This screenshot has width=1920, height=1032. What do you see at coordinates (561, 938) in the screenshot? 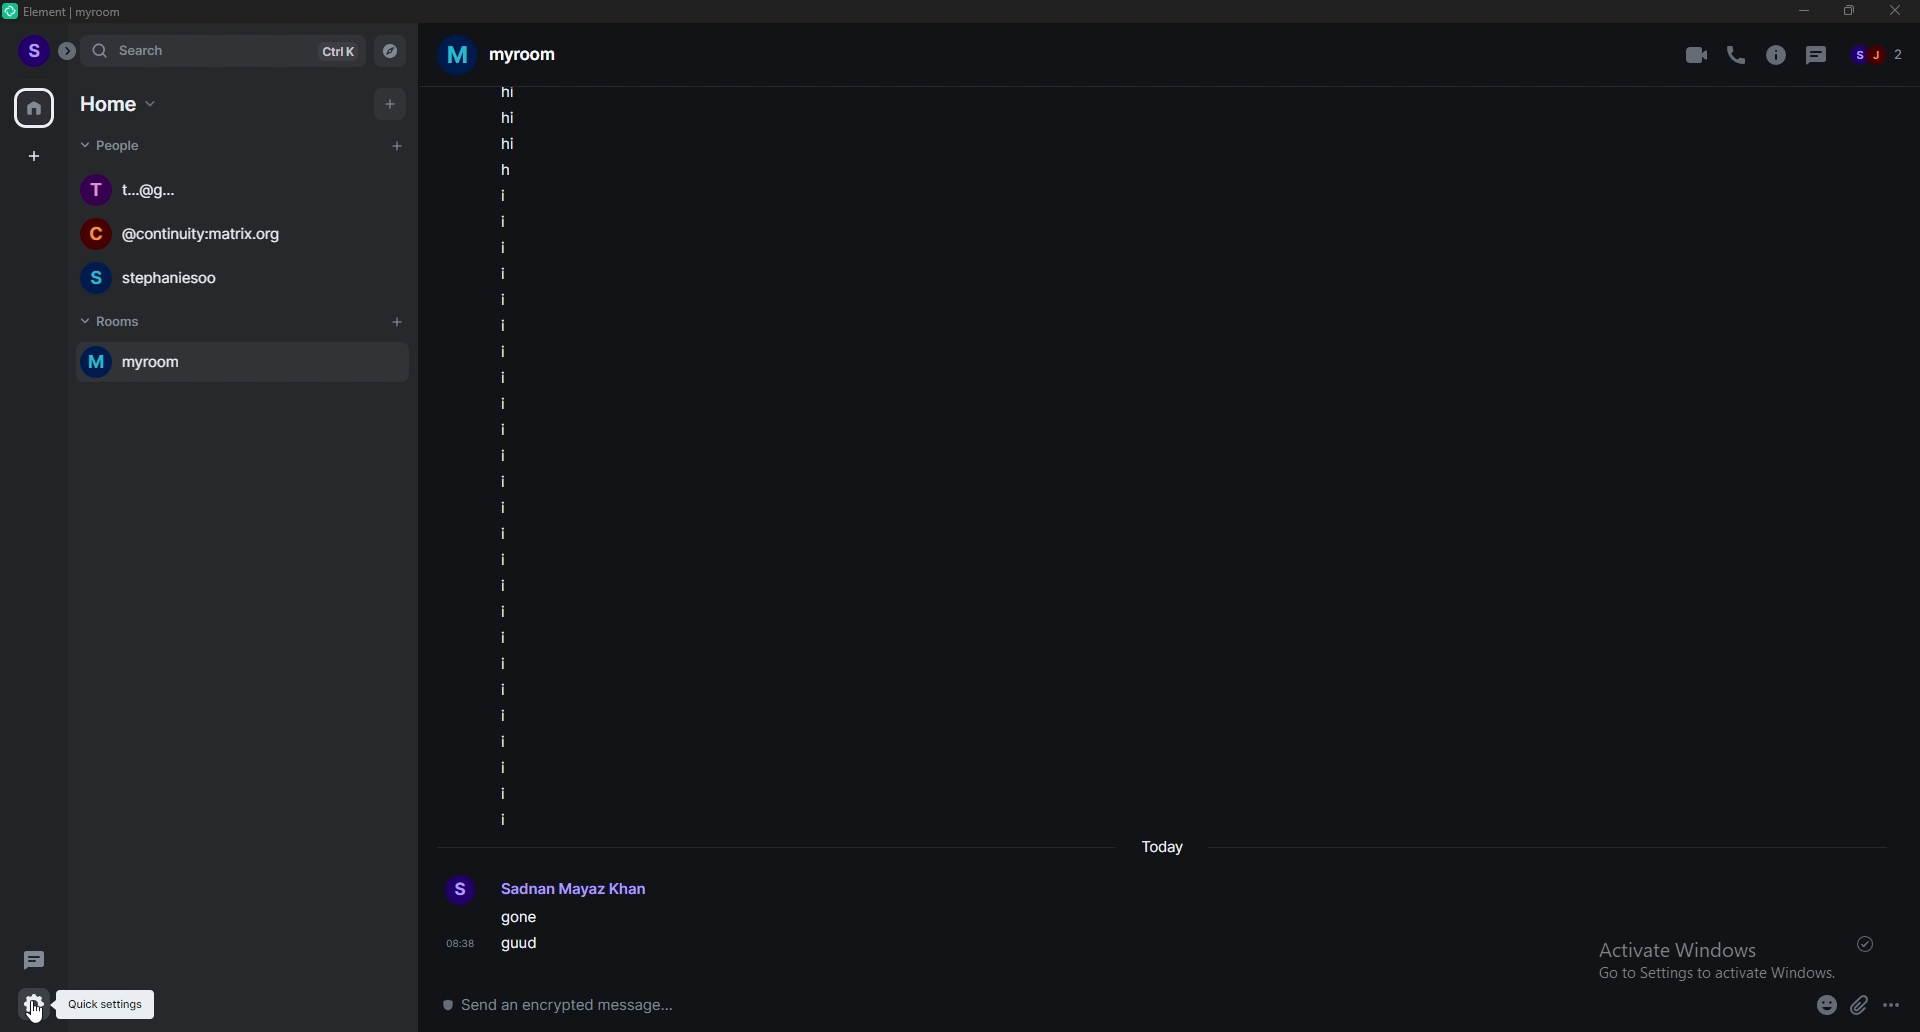
I see `text` at bounding box center [561, 938].